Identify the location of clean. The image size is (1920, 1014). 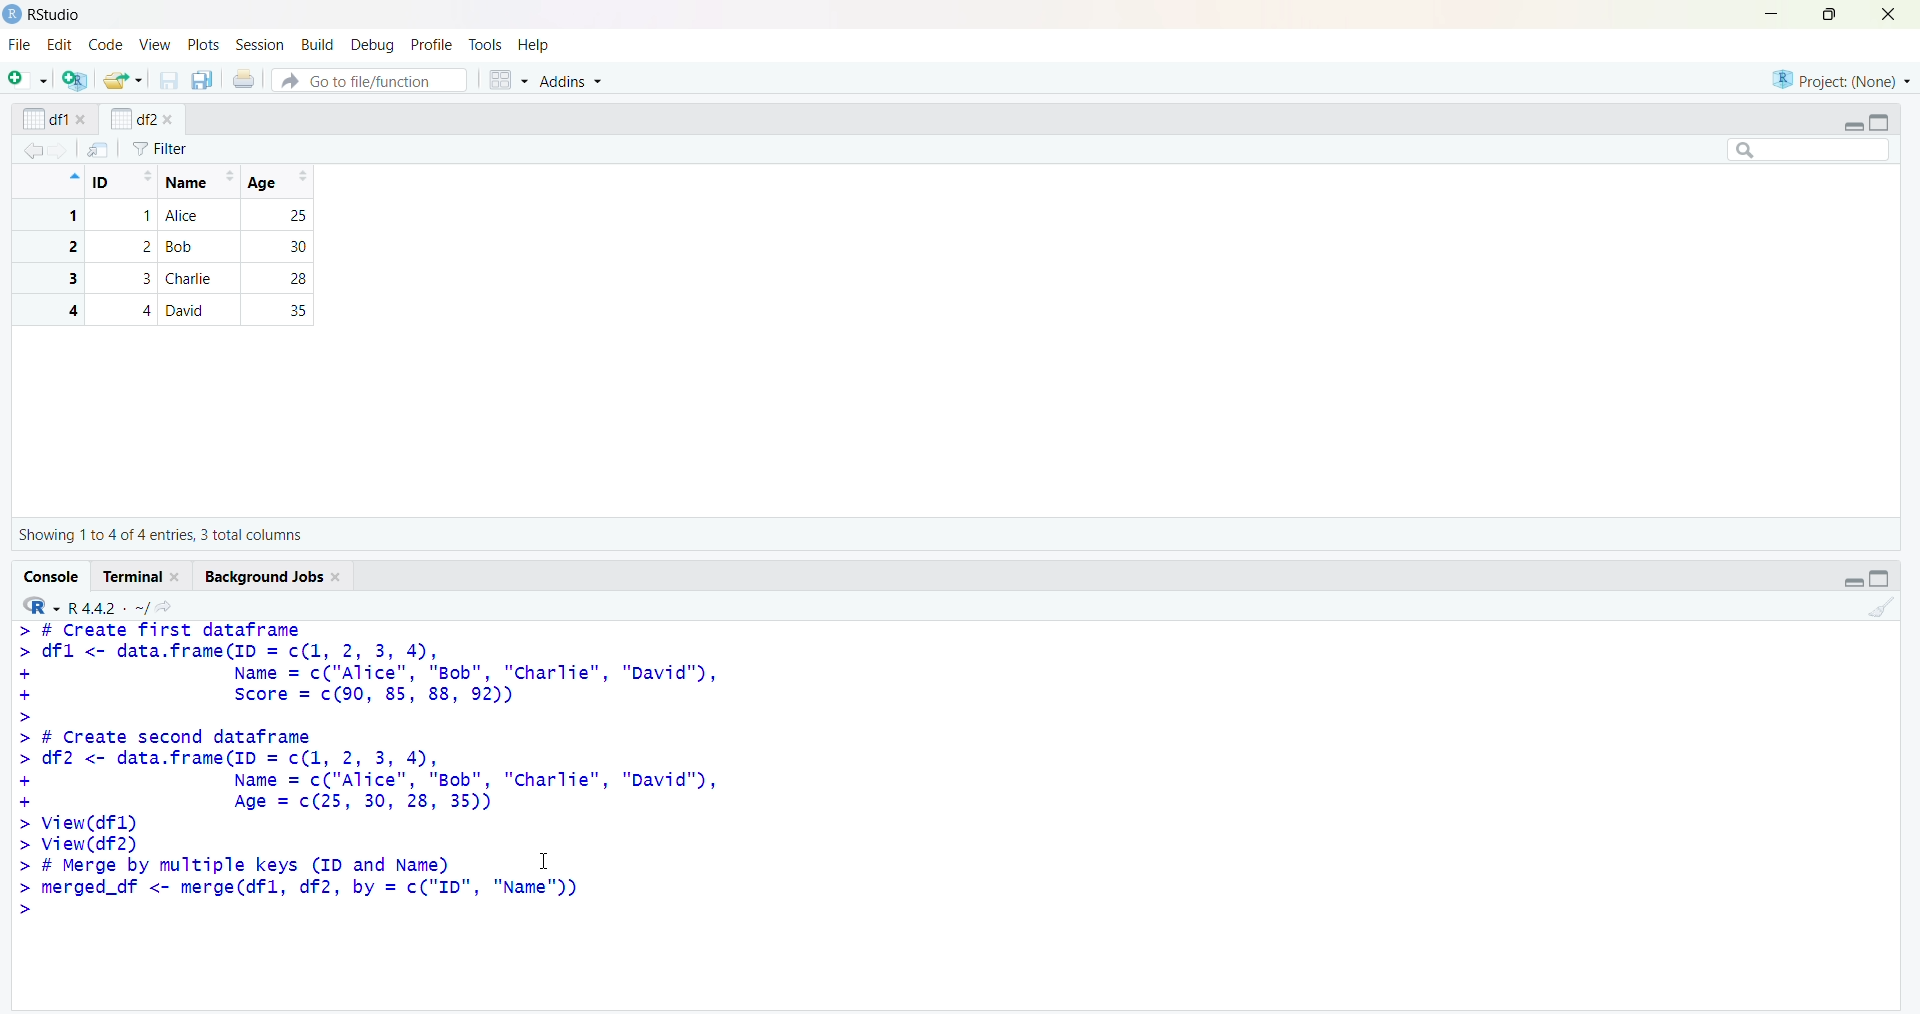
(1883, 608).